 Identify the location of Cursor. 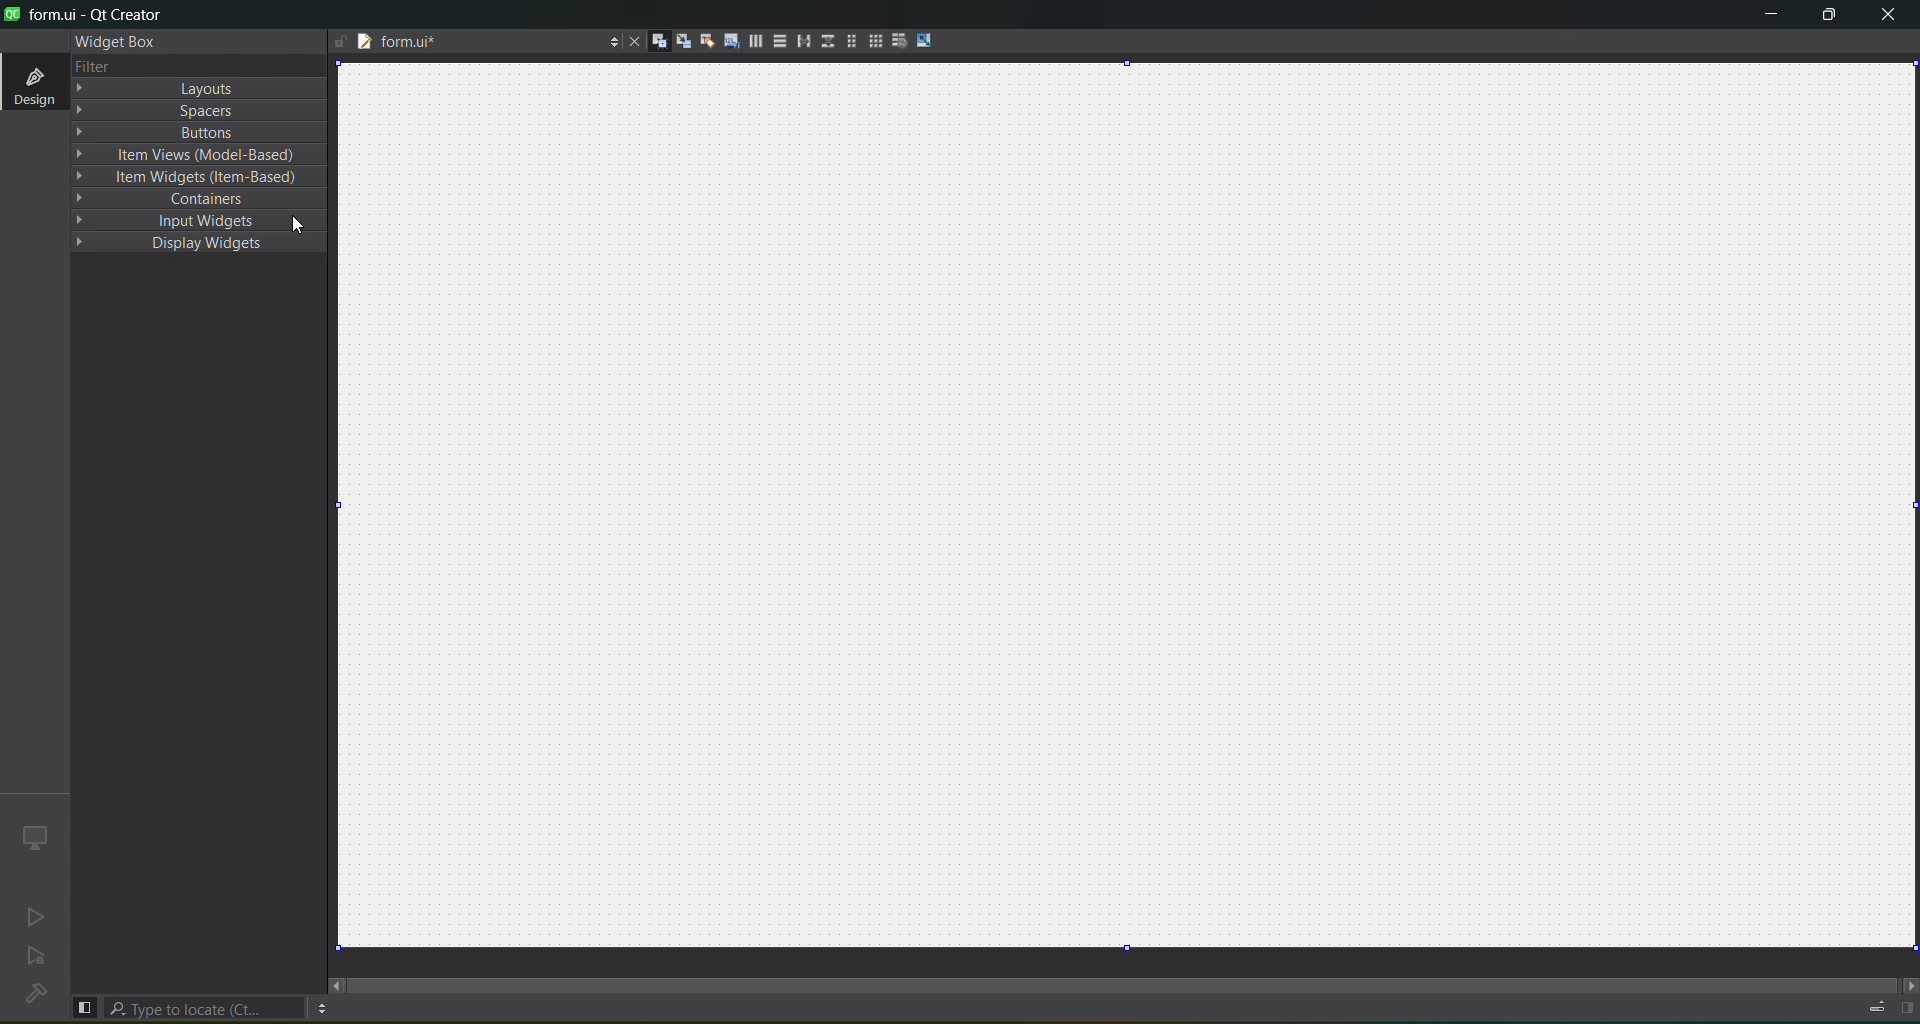
(296, 219).